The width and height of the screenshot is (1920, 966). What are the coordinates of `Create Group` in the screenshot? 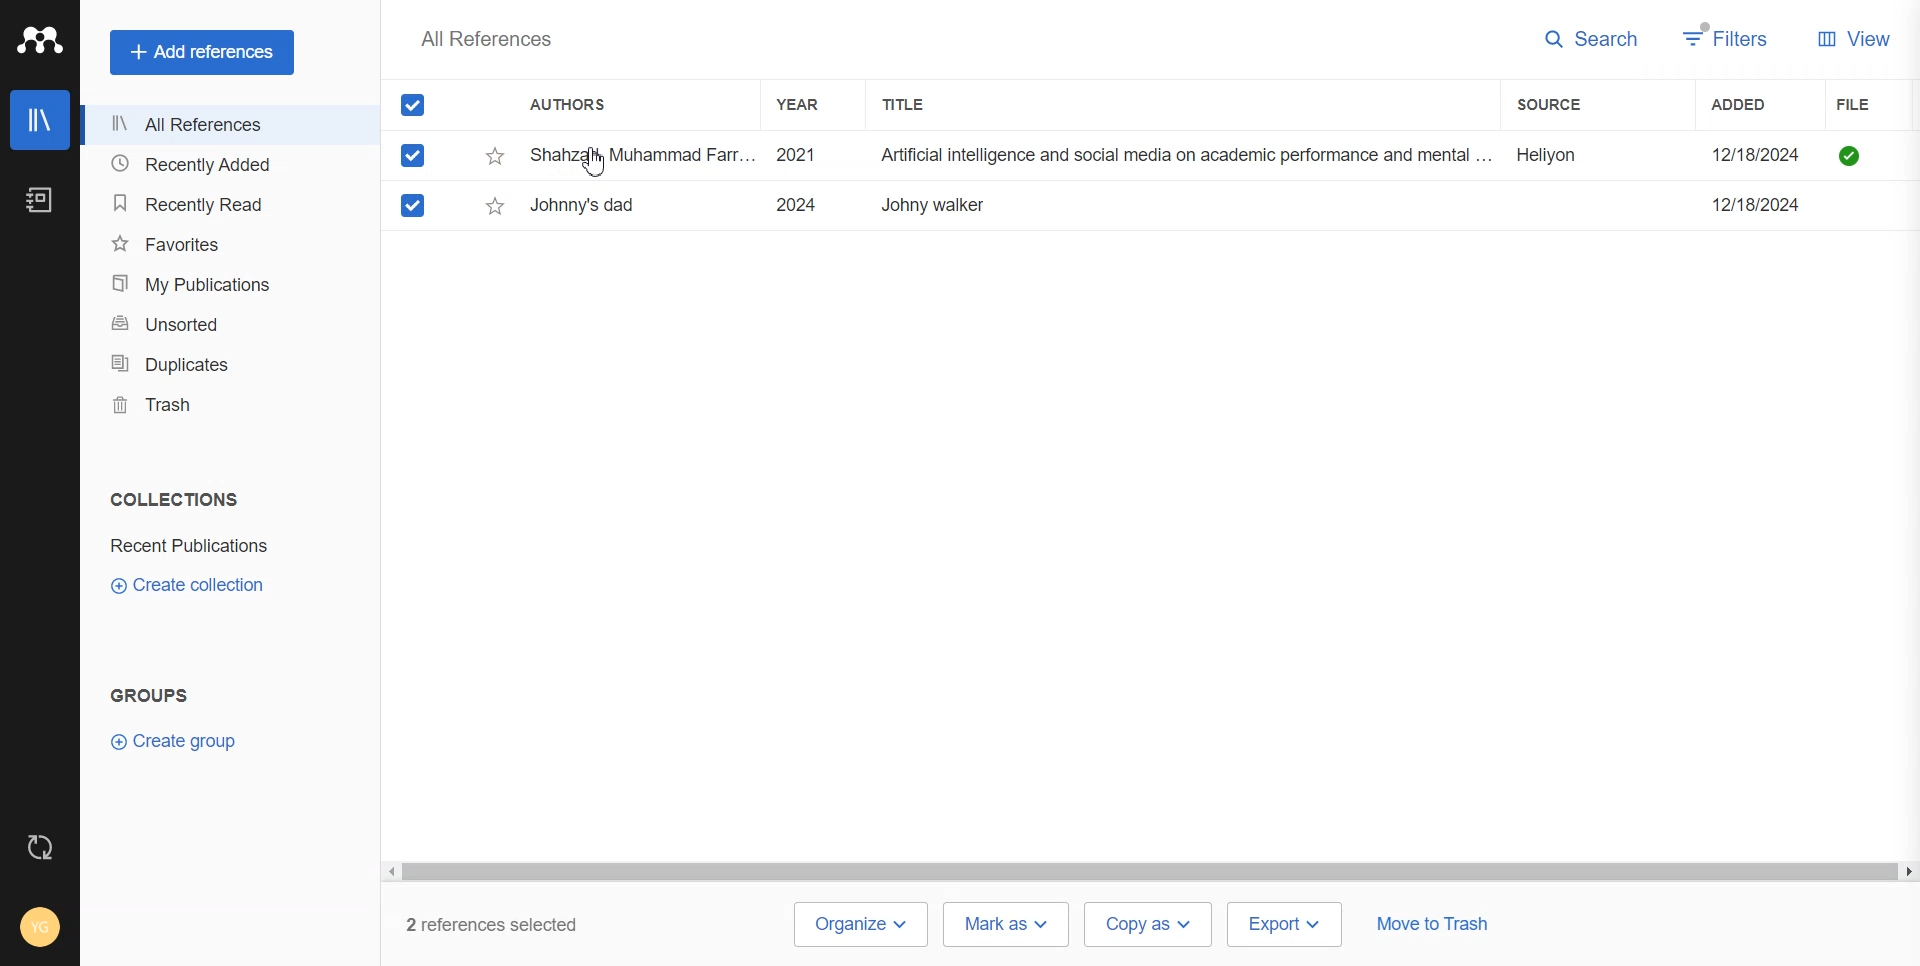 It's located at (183, 740).